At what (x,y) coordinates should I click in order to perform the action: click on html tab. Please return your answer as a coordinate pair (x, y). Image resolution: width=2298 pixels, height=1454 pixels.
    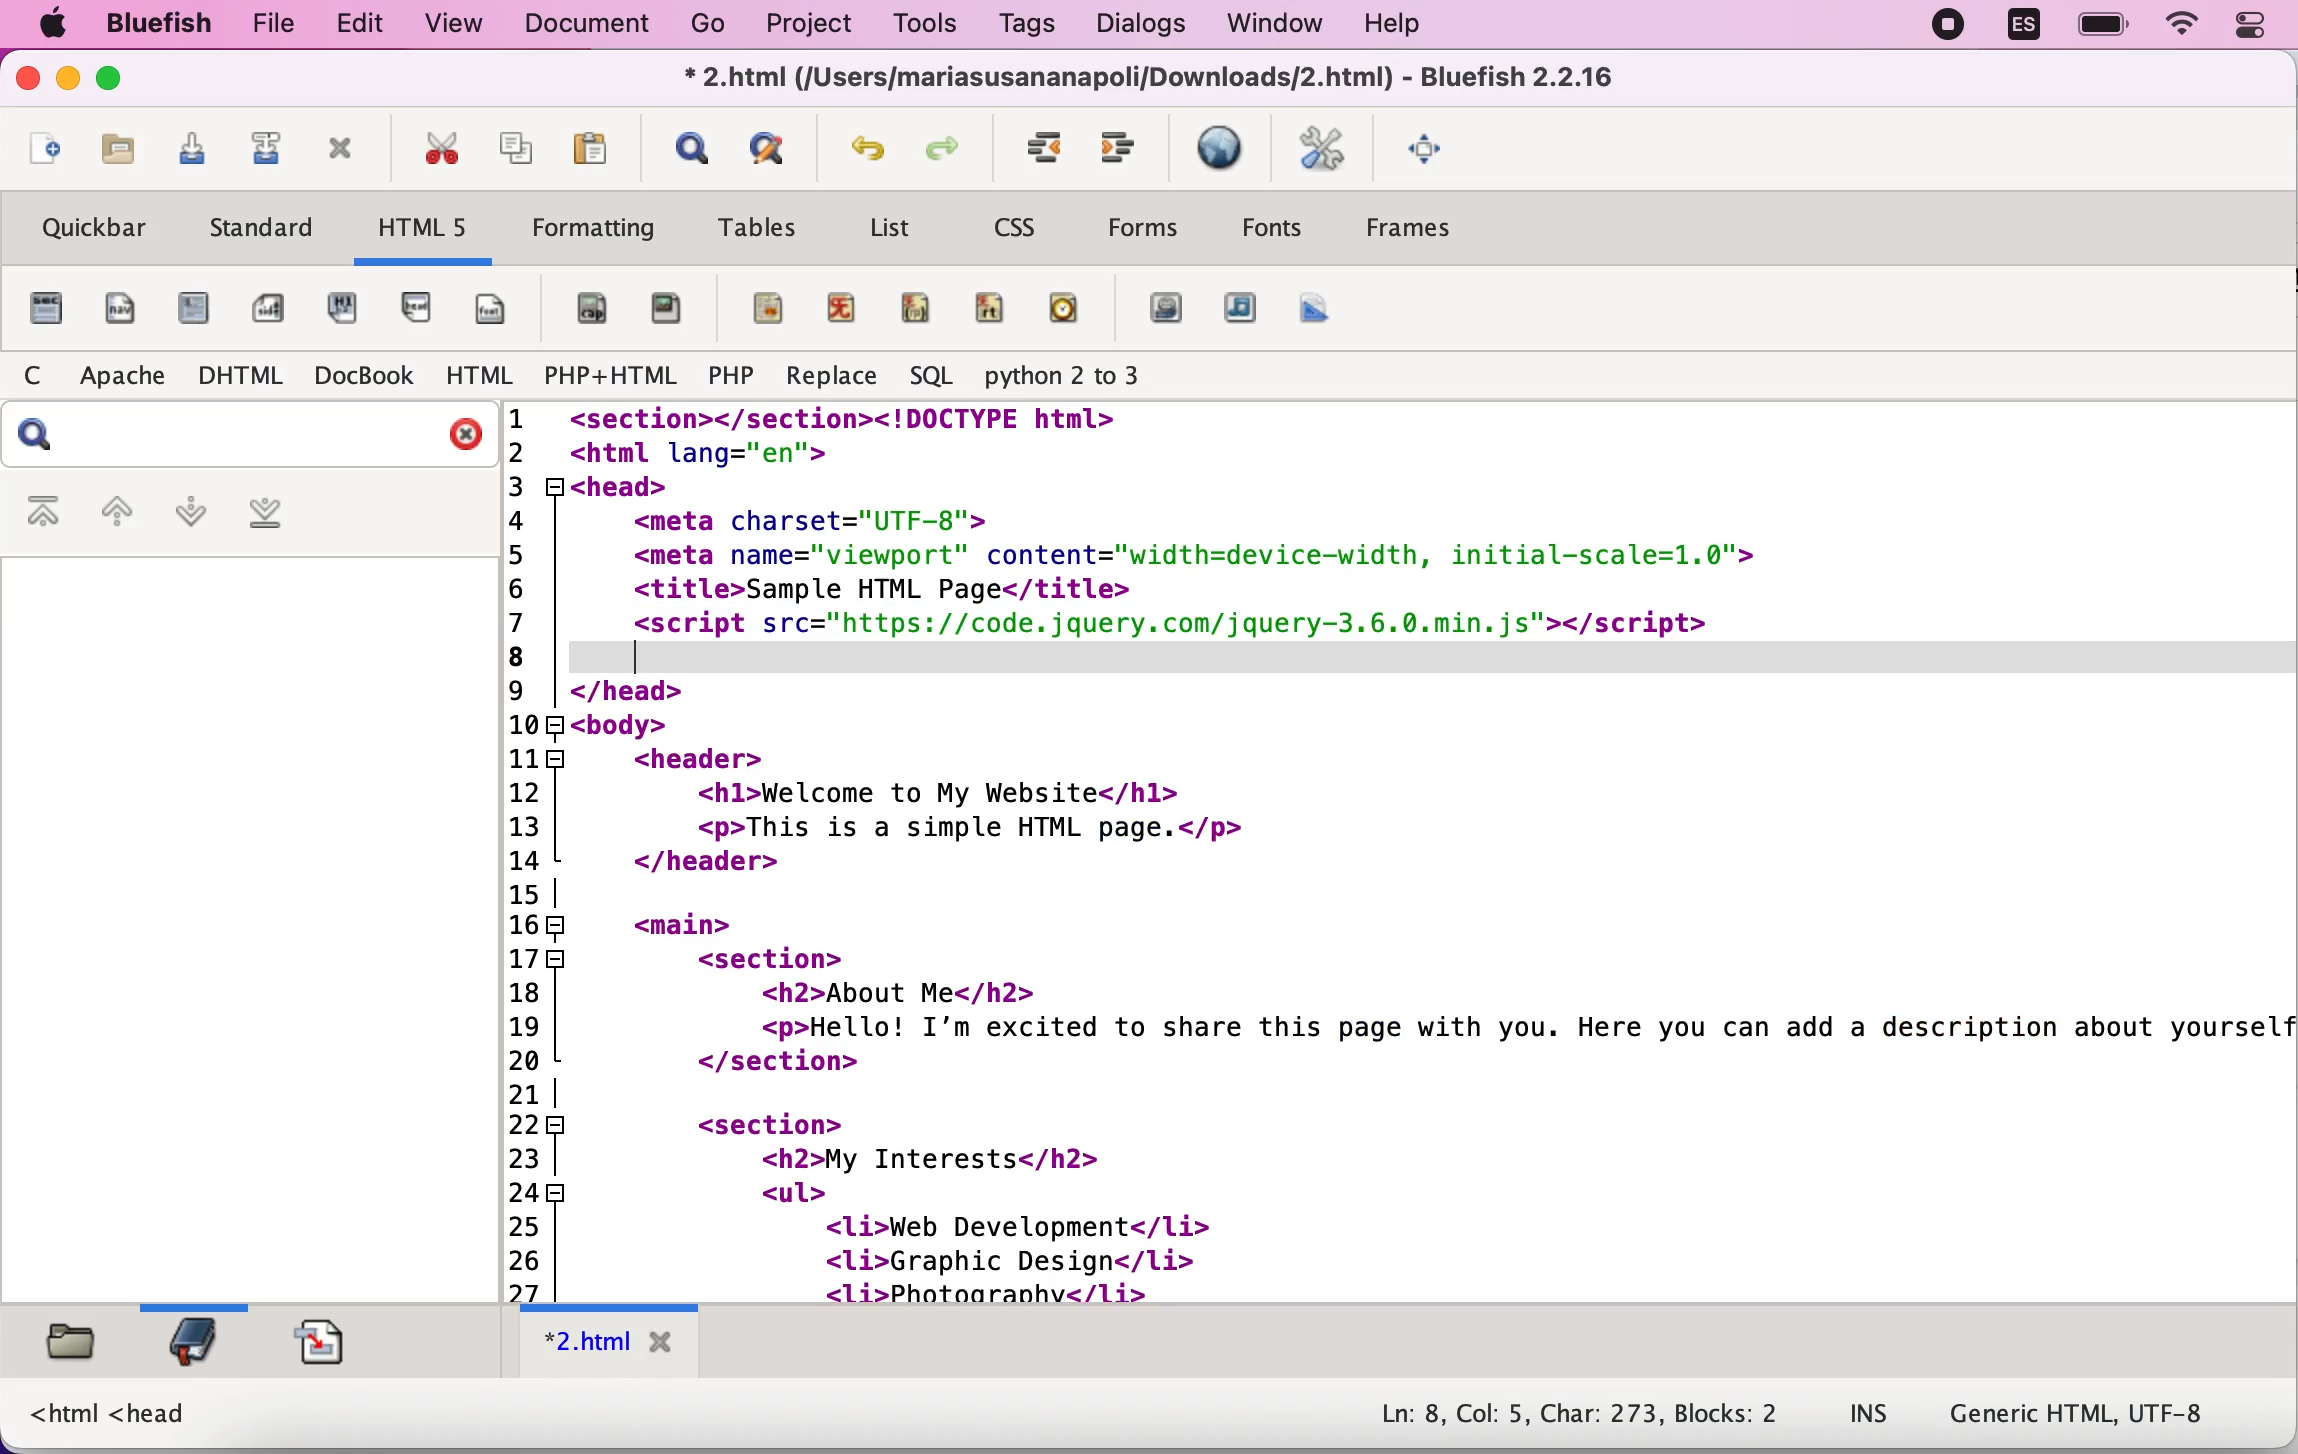
    Looking at the image, I should click on (608, 1344).